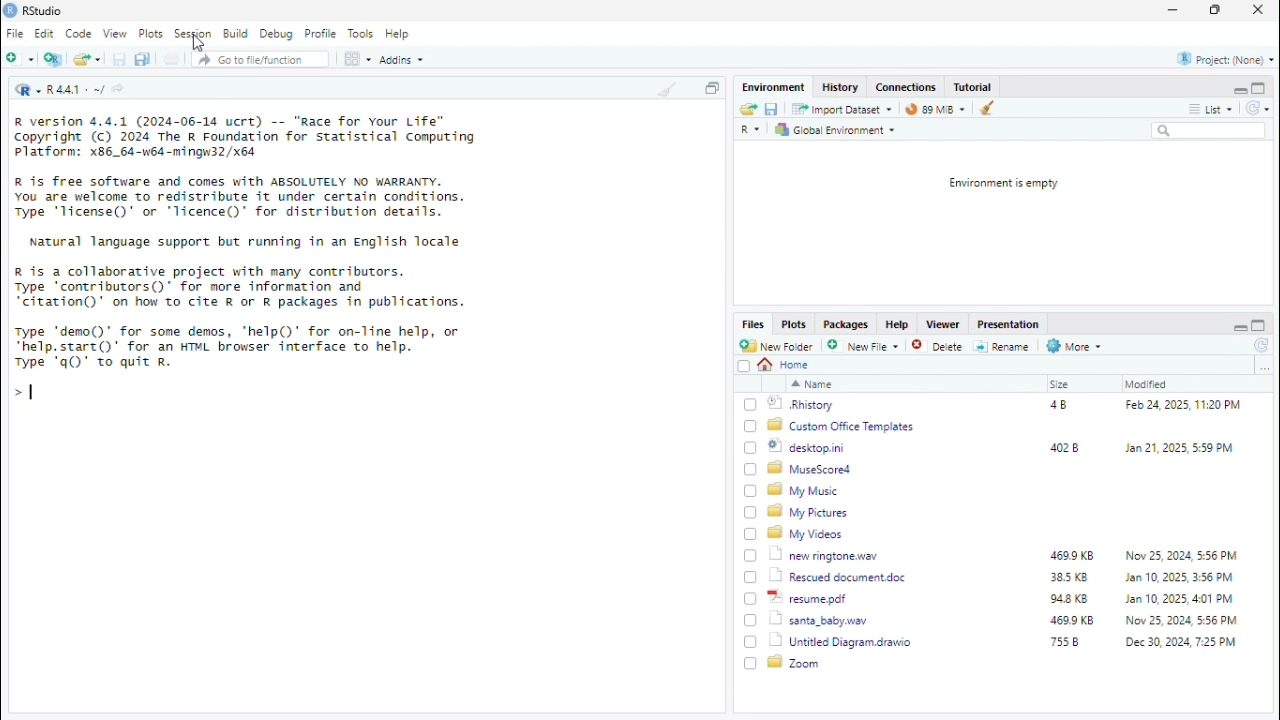 This screenshot has width=1280, height=720. I want to click on Checkbox, so click(751, 642).